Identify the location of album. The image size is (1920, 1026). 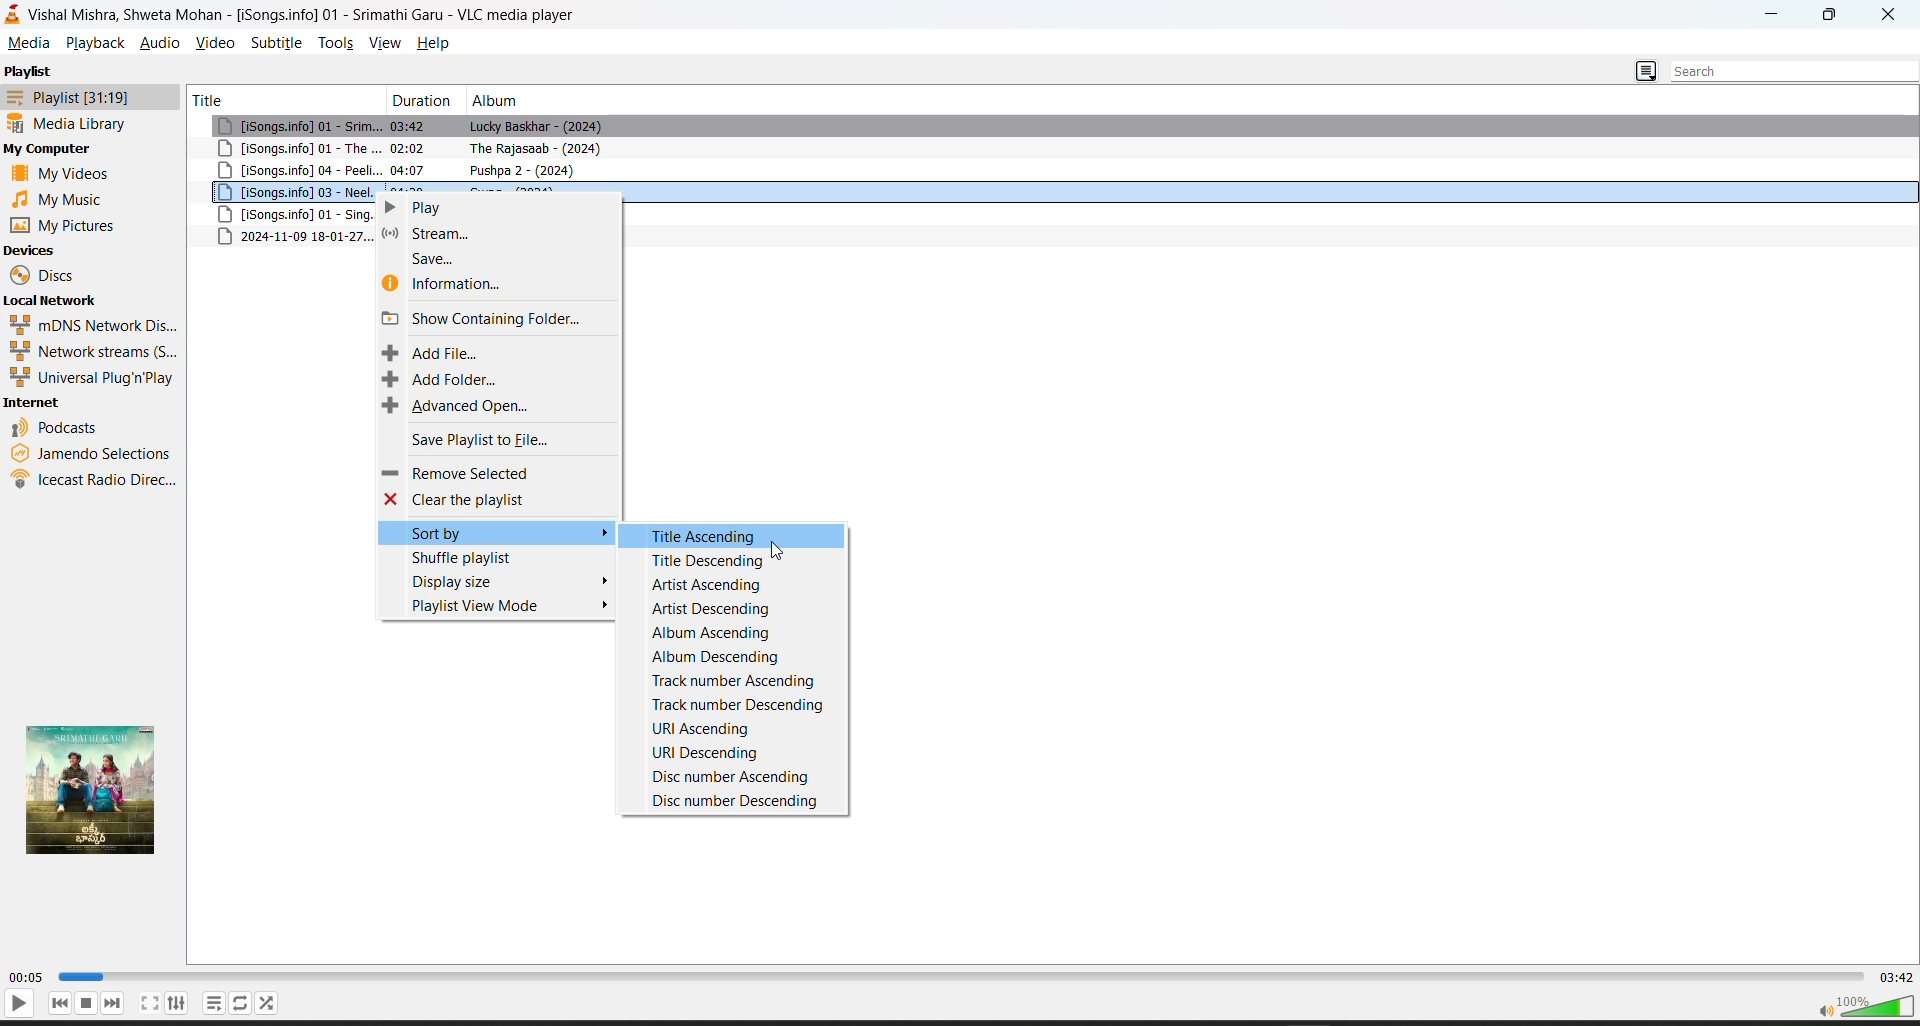
(501, 101).